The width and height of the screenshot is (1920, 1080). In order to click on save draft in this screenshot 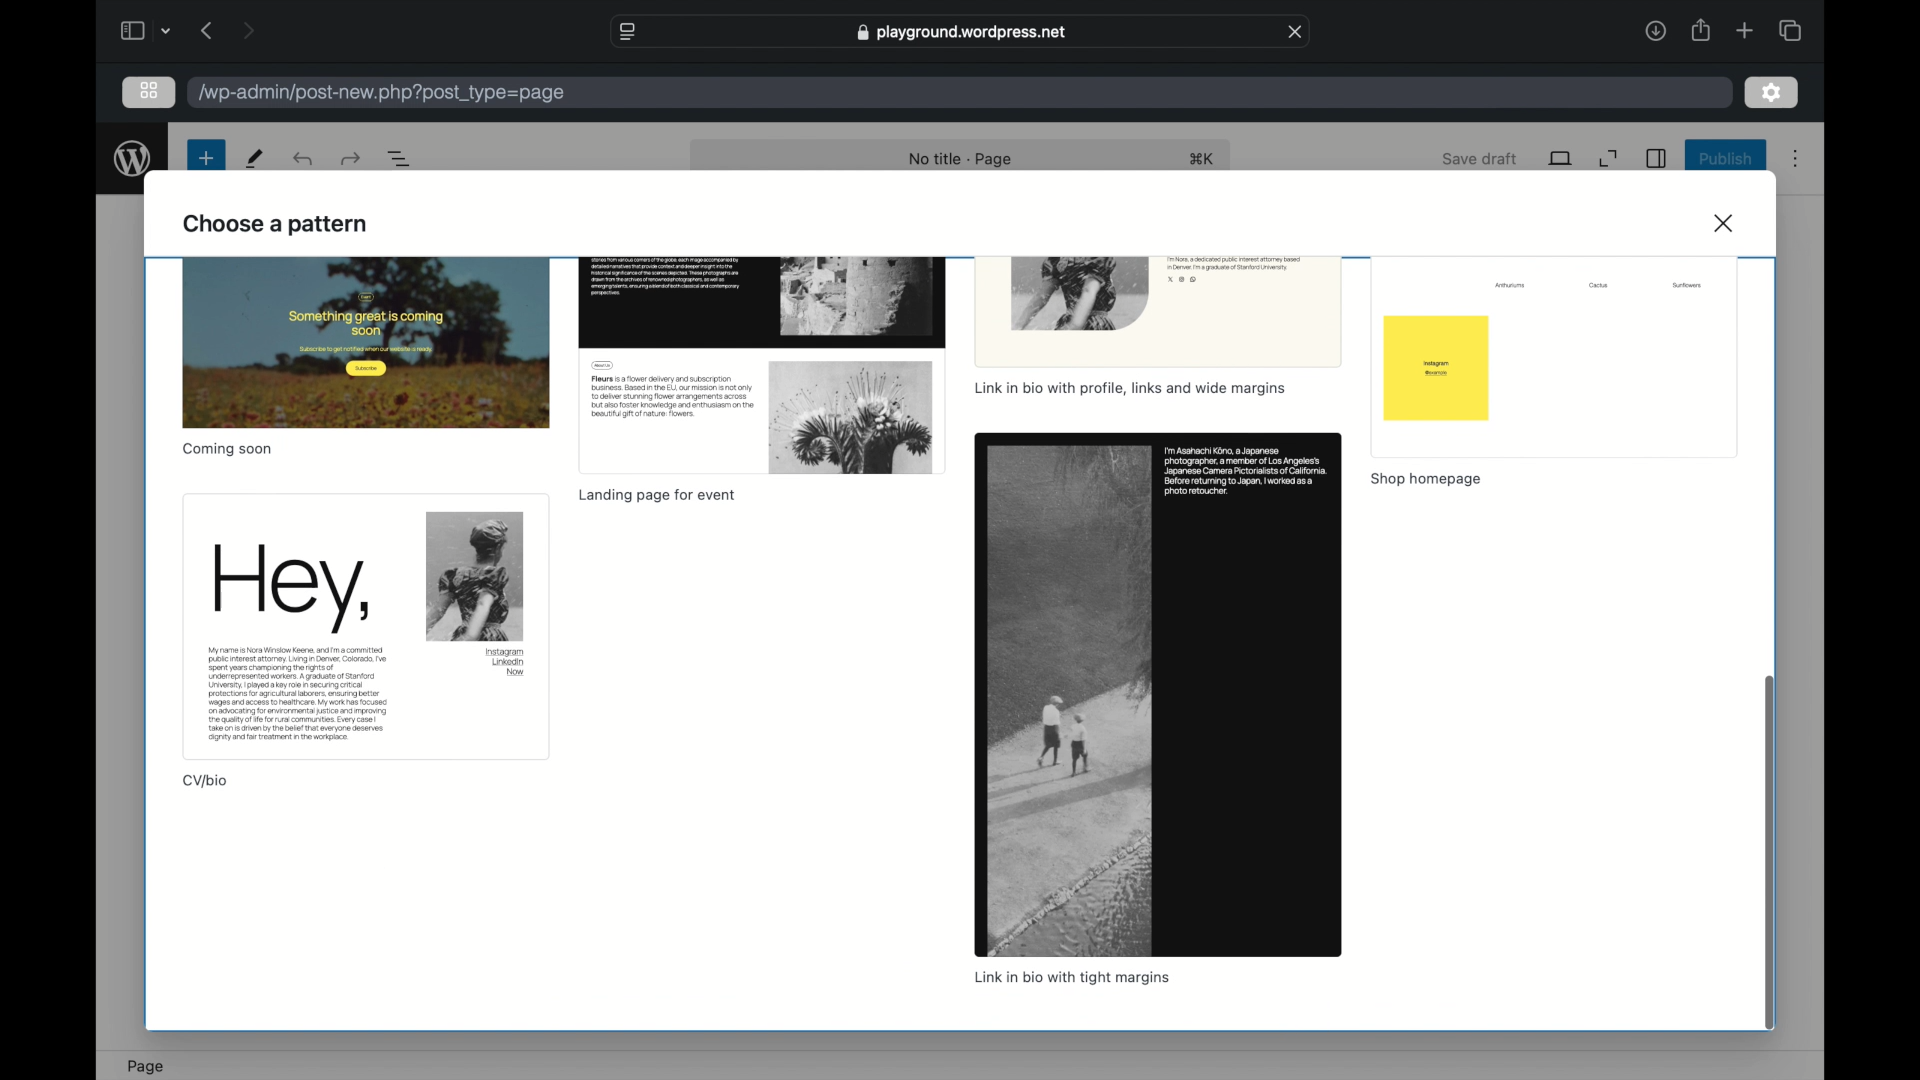, I will do `click(1480, 158)`.